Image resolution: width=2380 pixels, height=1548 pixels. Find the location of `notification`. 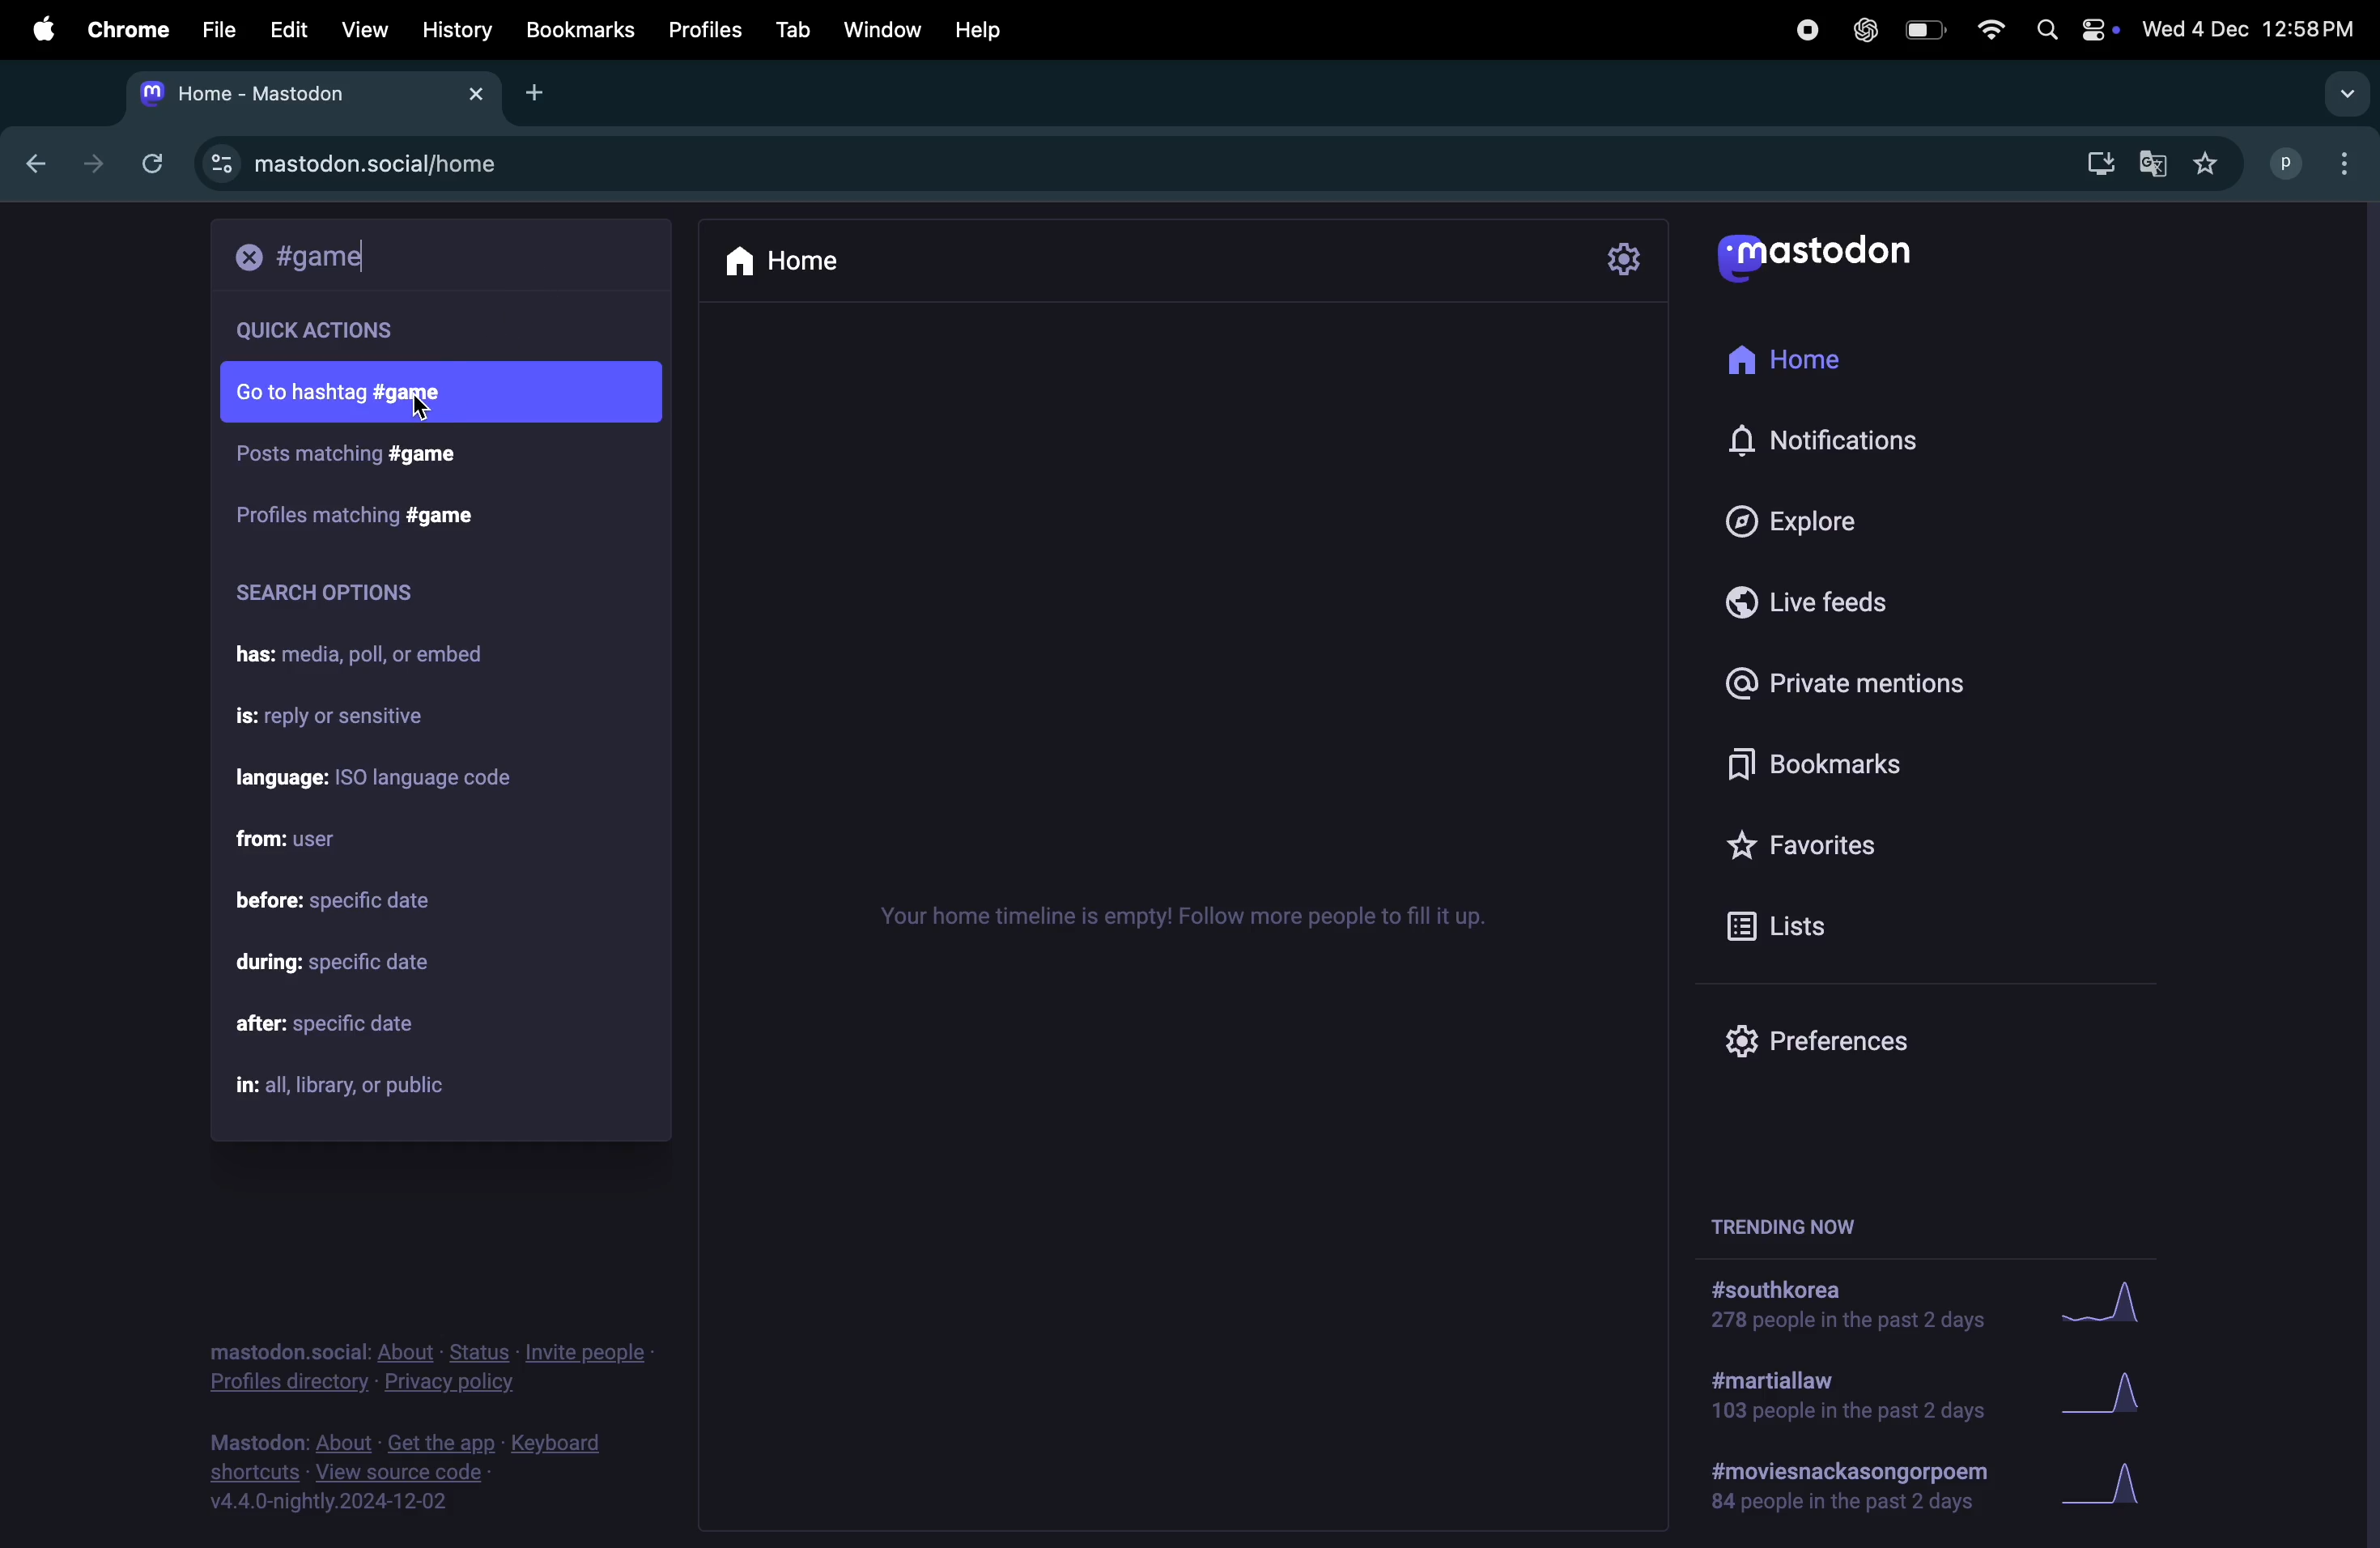

notification is located at coordinates (1827, 443).